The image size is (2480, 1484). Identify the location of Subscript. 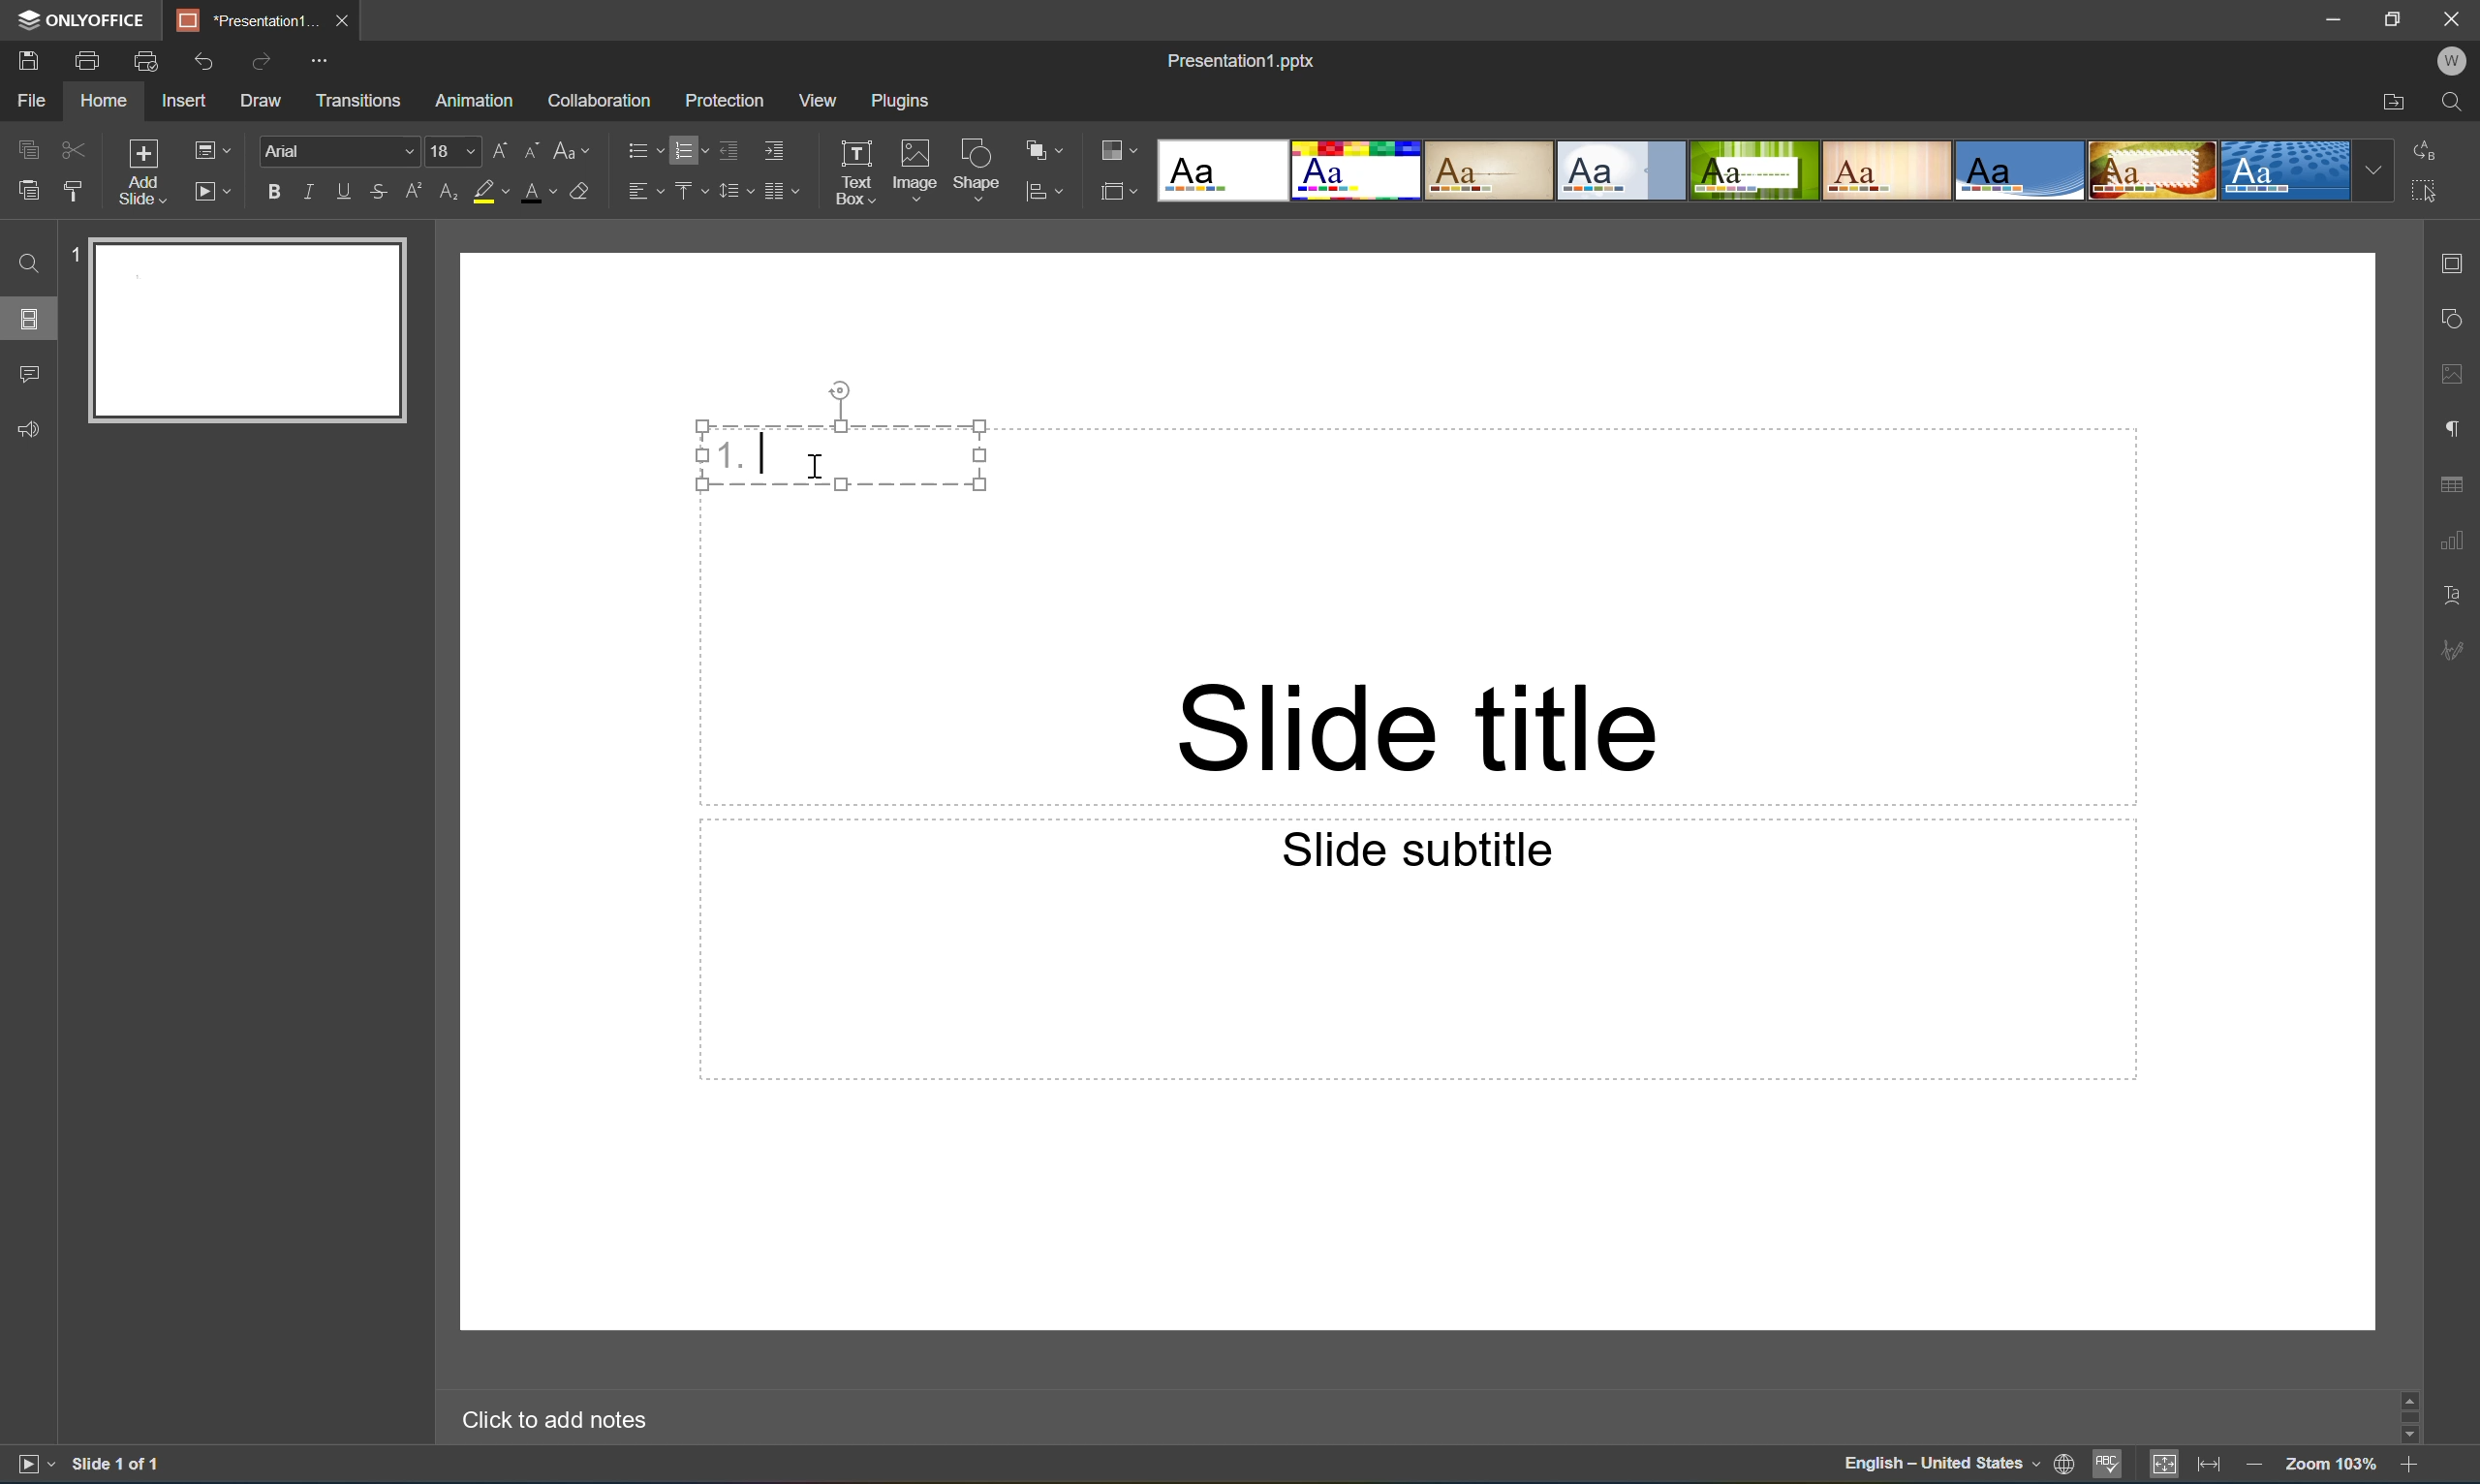
(447, 193).